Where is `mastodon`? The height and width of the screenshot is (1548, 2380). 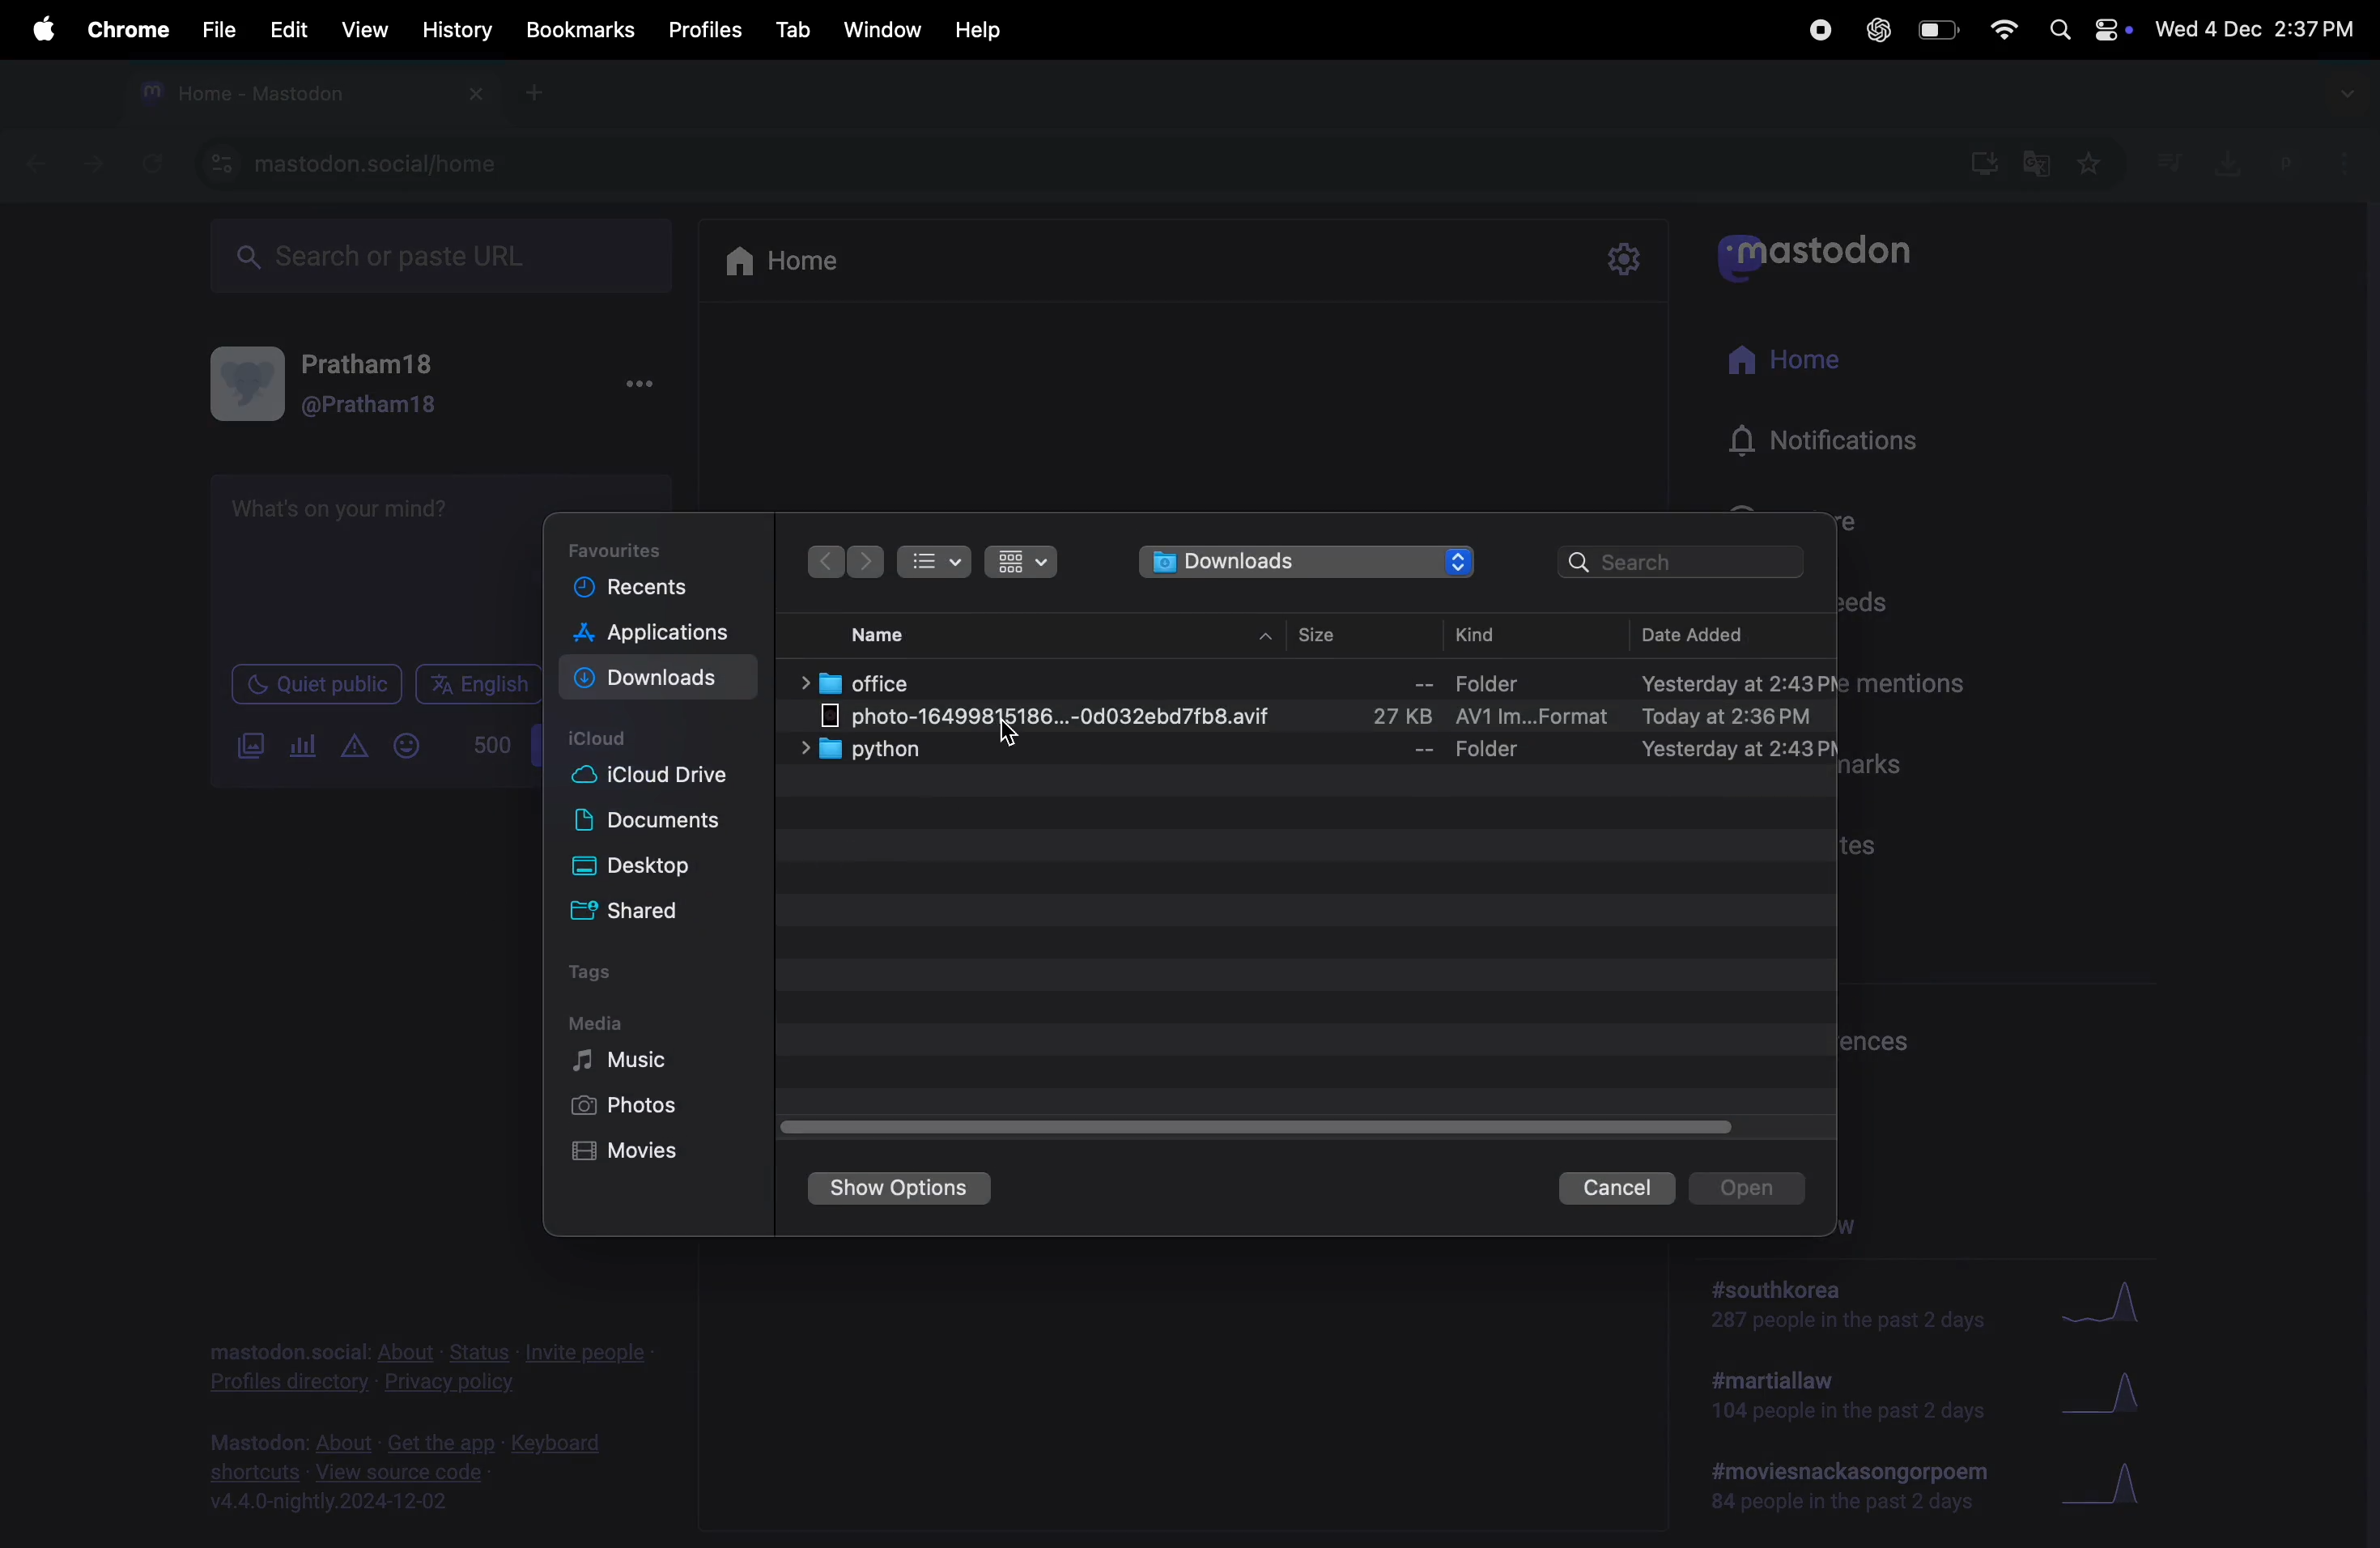
mastodon is located at coordinates (1814, 250).